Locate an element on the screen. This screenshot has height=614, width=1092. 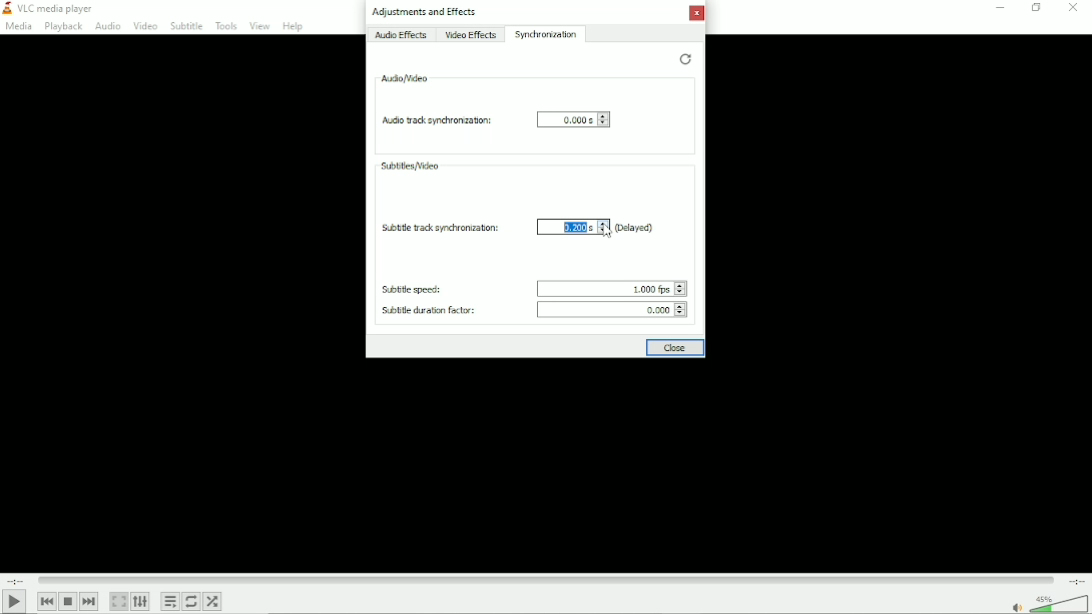
0.000 is located at coordinates (615, 310).